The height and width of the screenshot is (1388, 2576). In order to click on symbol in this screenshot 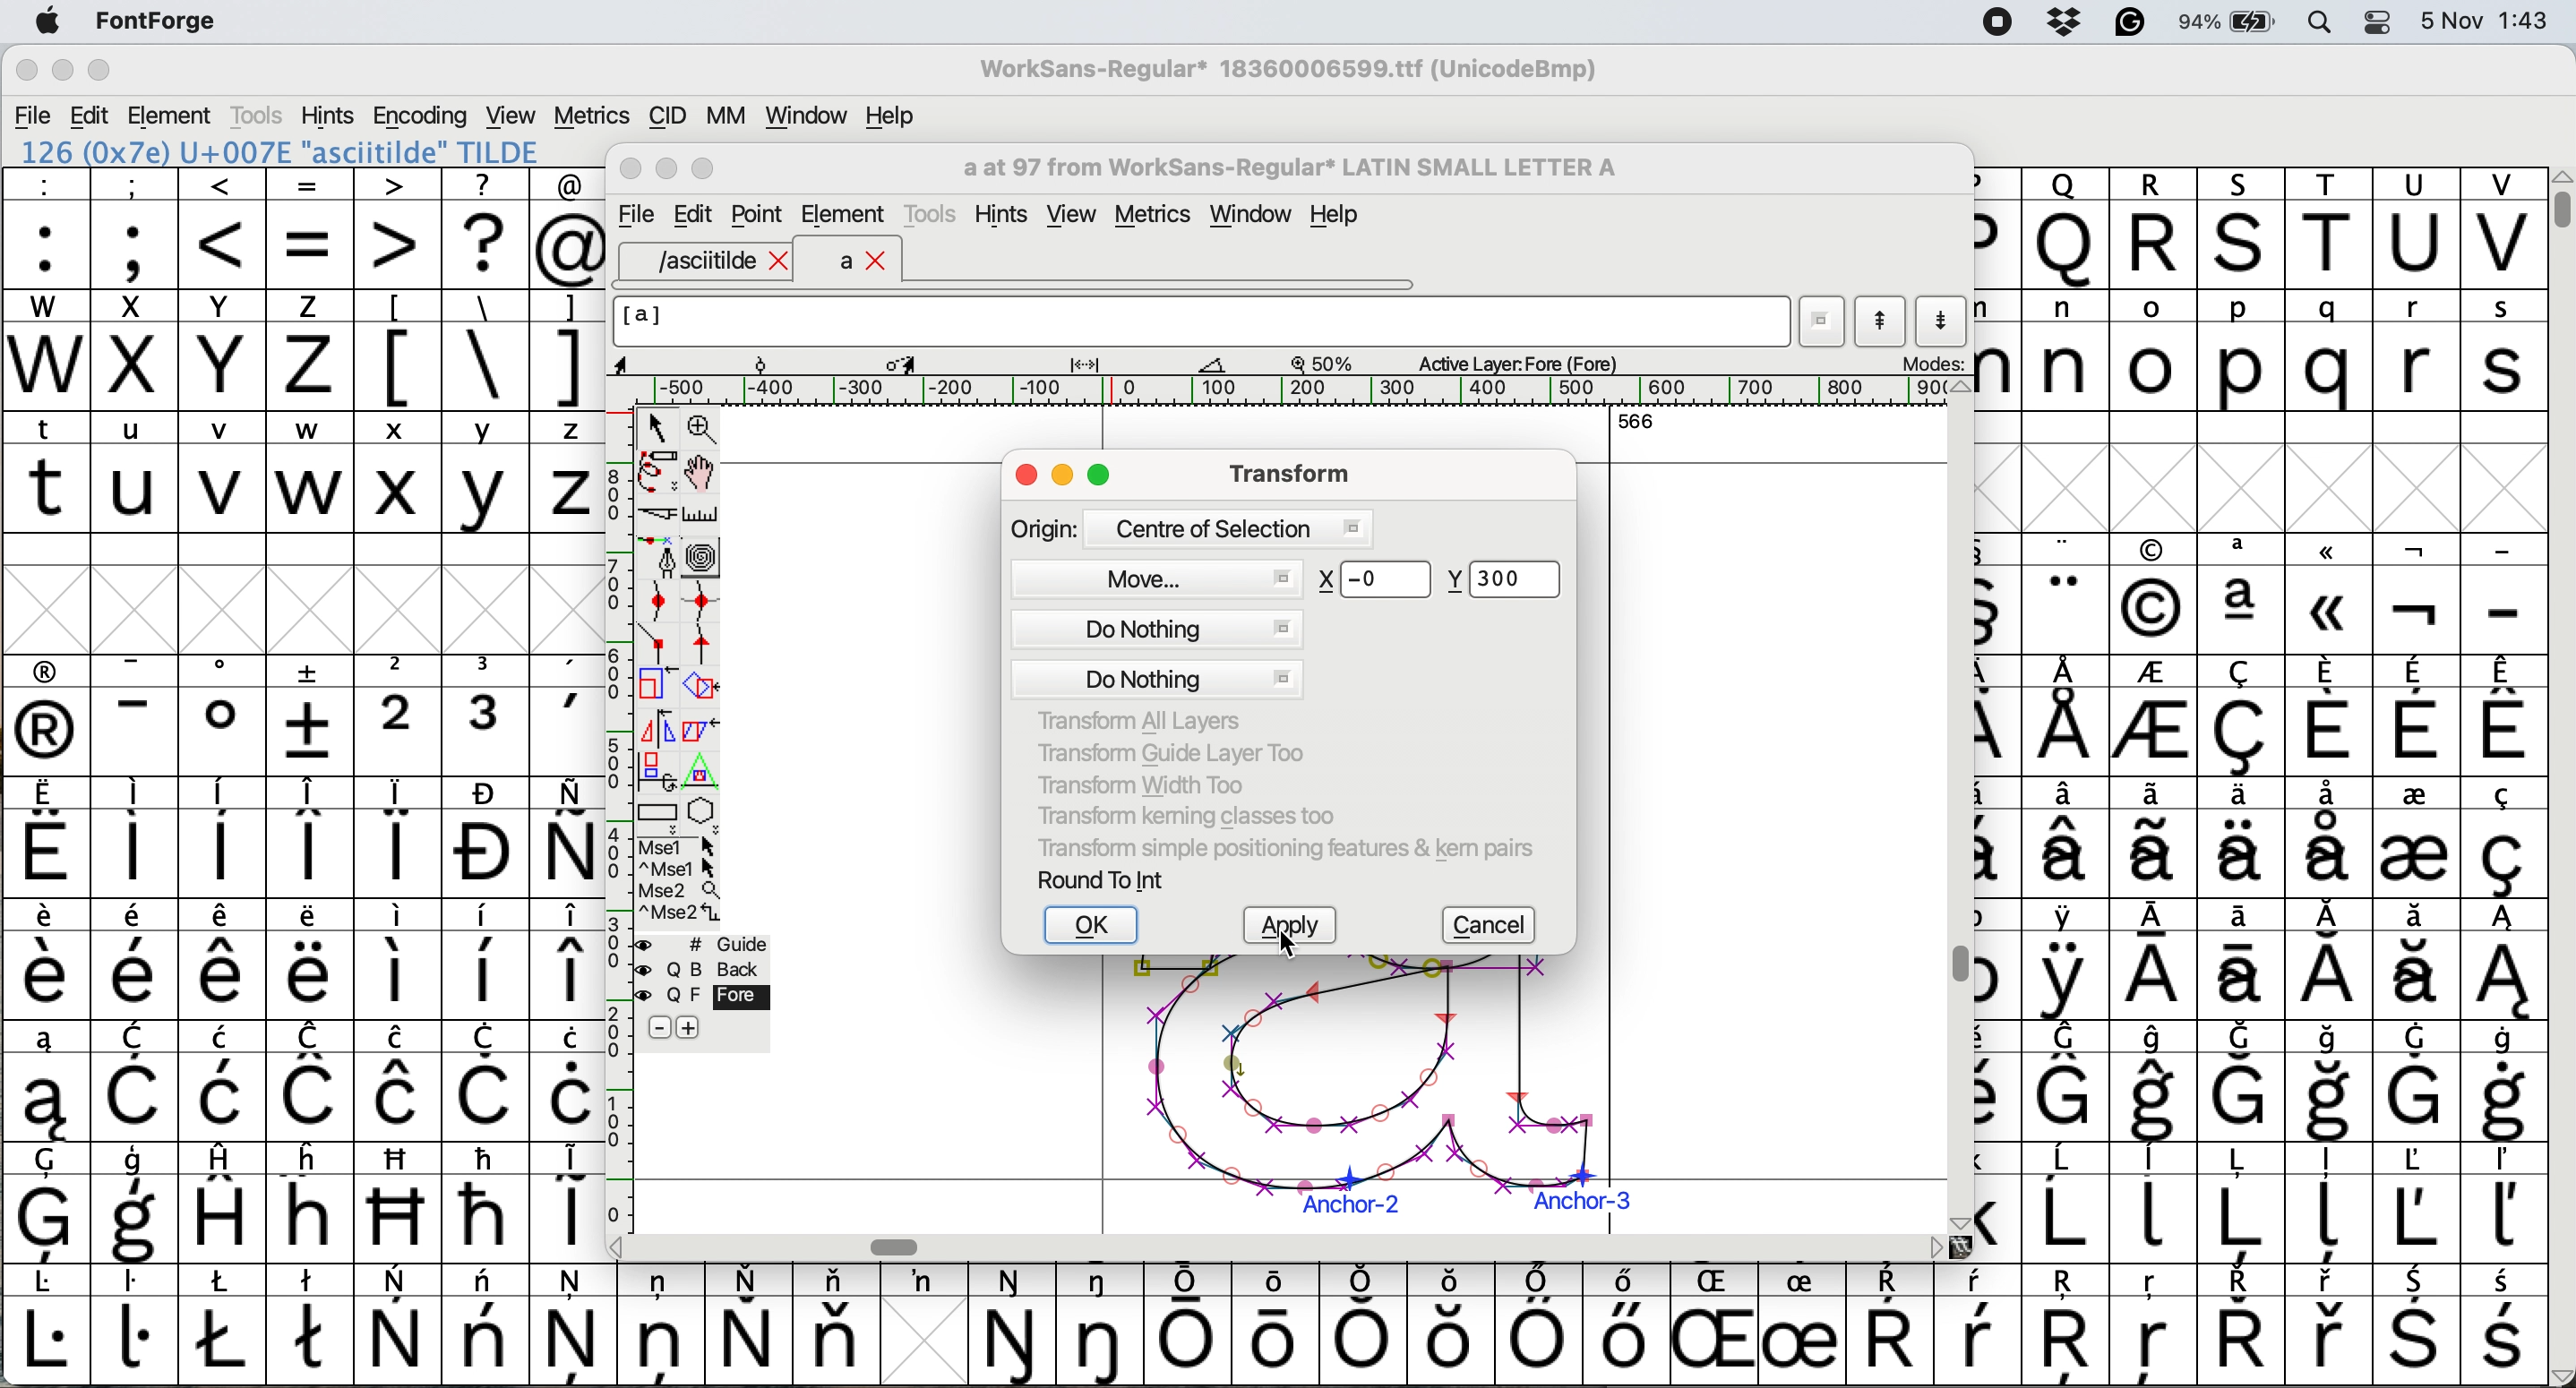, I will do `click(223, 1324)`.